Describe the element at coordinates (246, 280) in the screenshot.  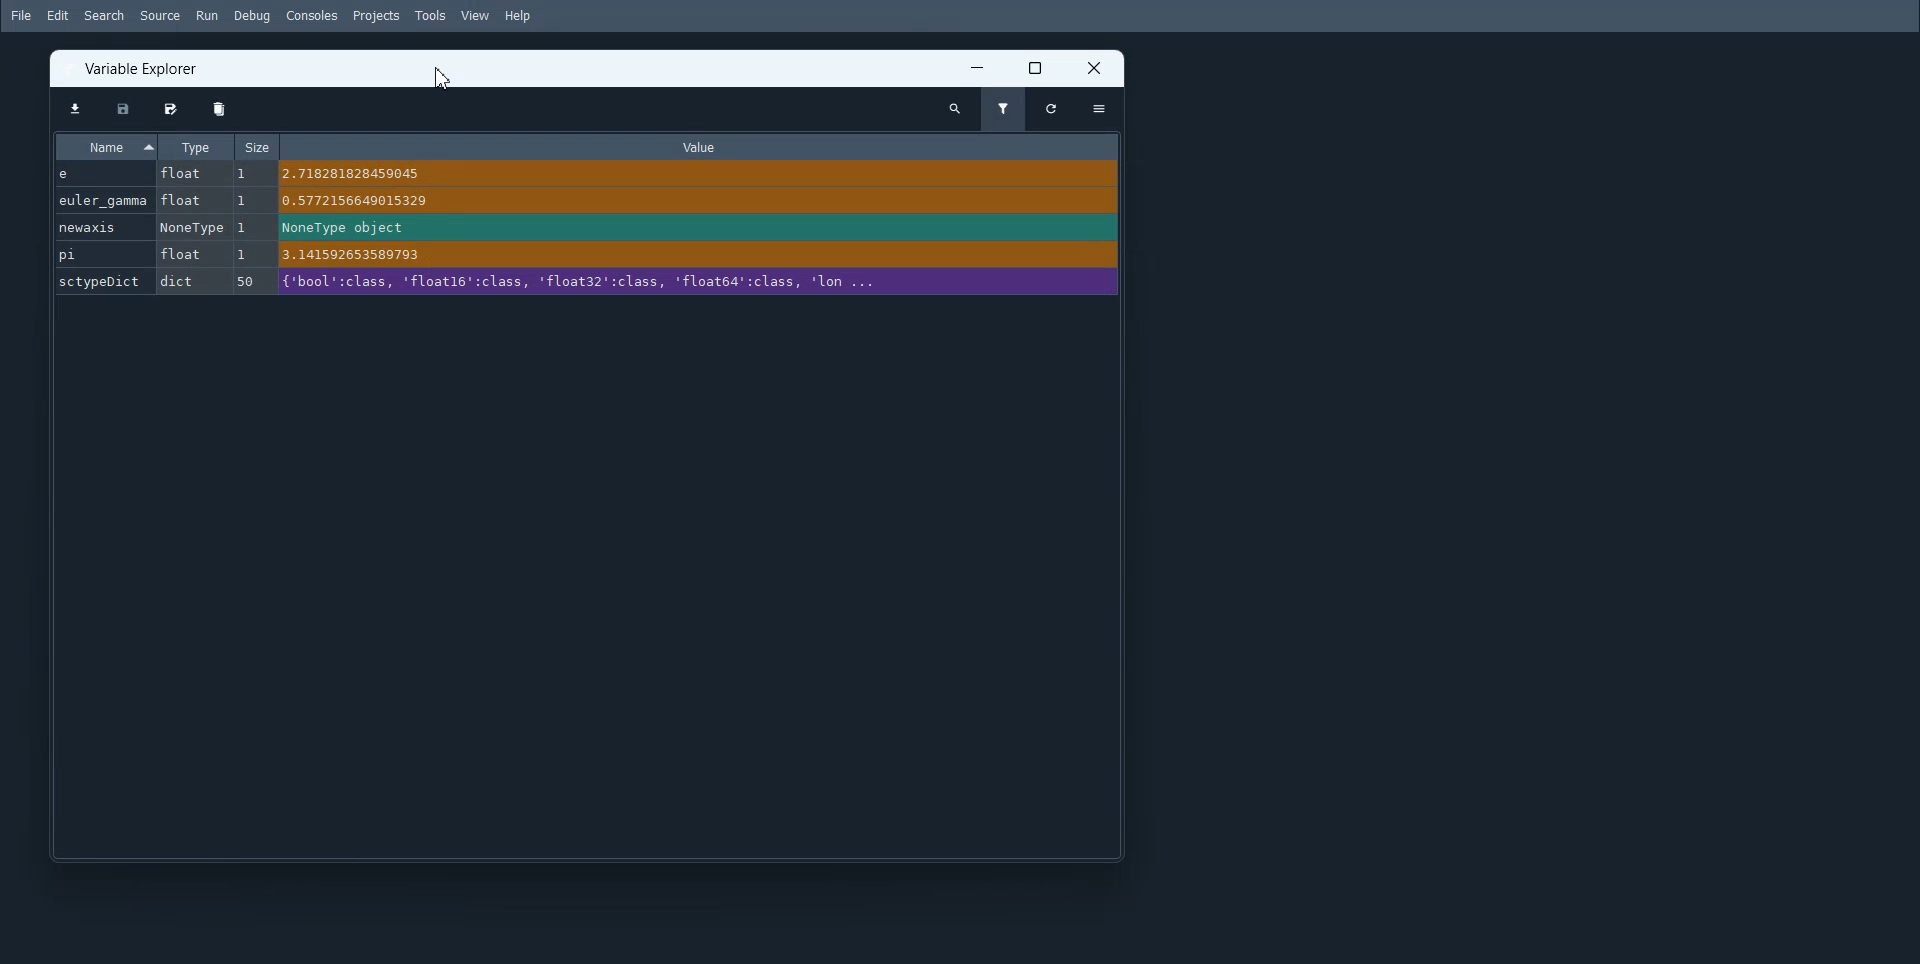
I see `50` at that location.